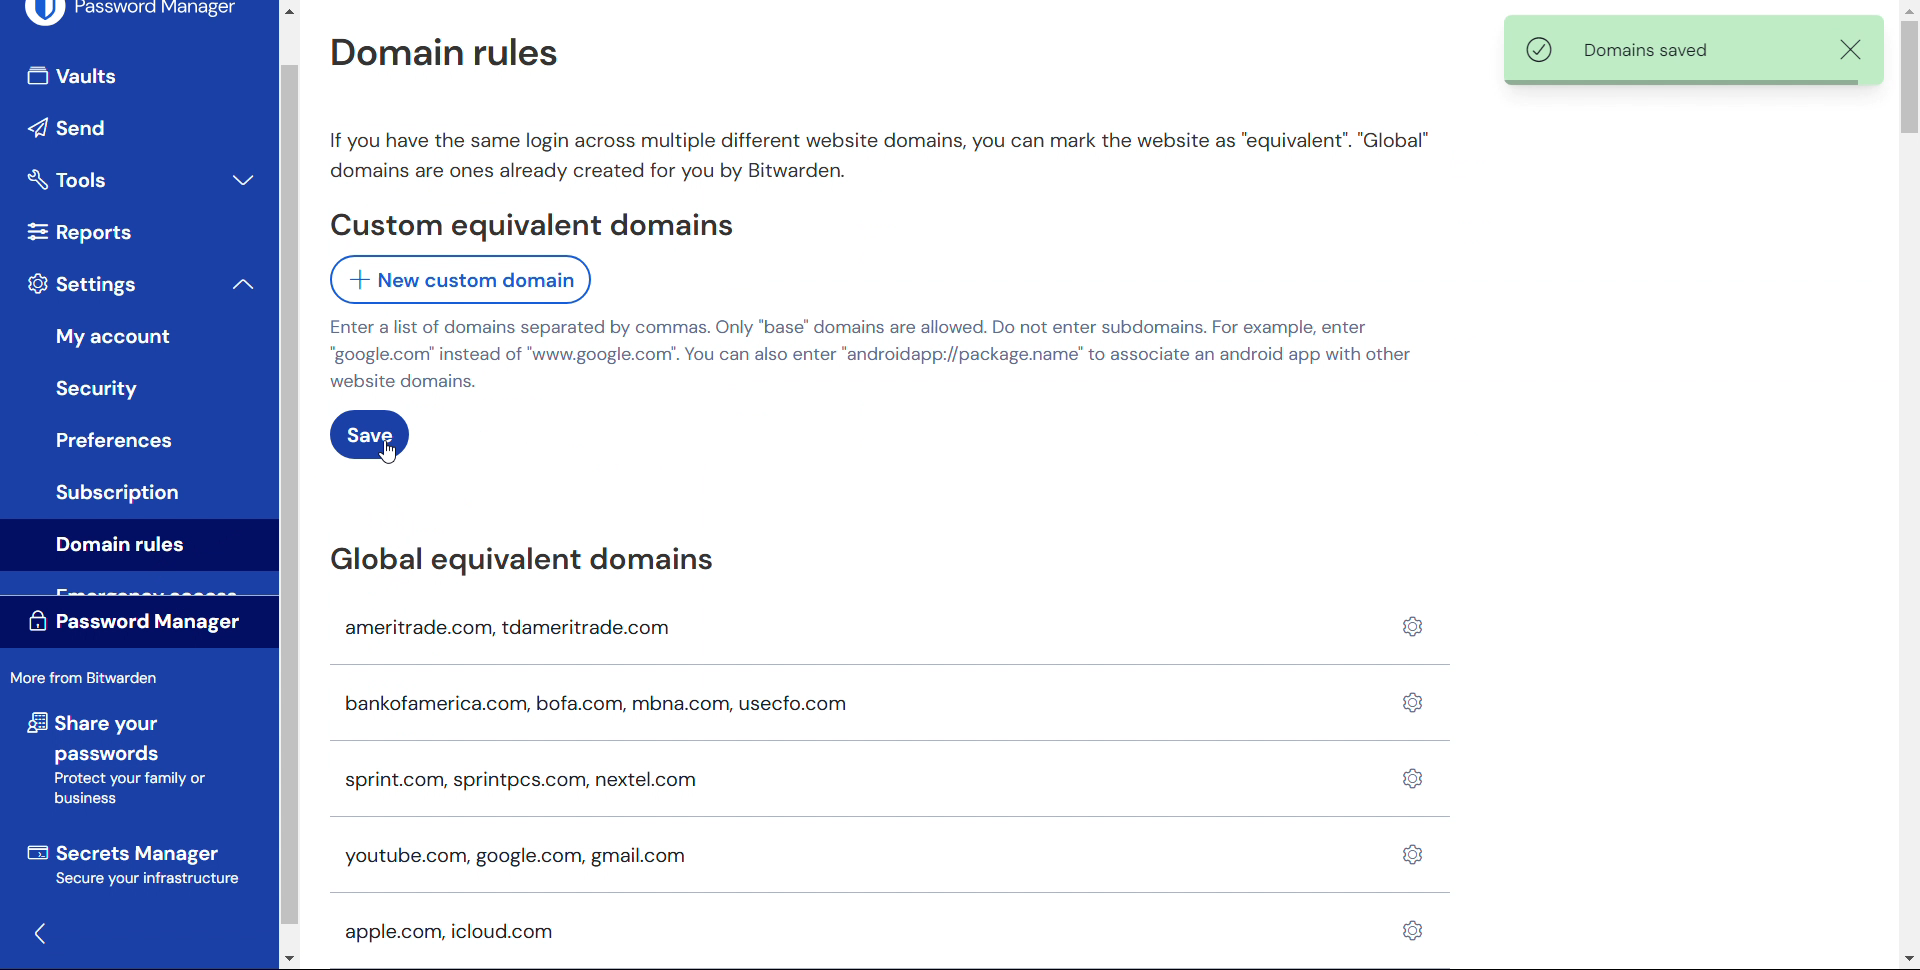 Image resolution: width=1920 pixels, height=970 pixels. What do you see at coordinates (41, 935) in the screenshot?
I see `Hide sidebar ` at bounding box center [41, 935].